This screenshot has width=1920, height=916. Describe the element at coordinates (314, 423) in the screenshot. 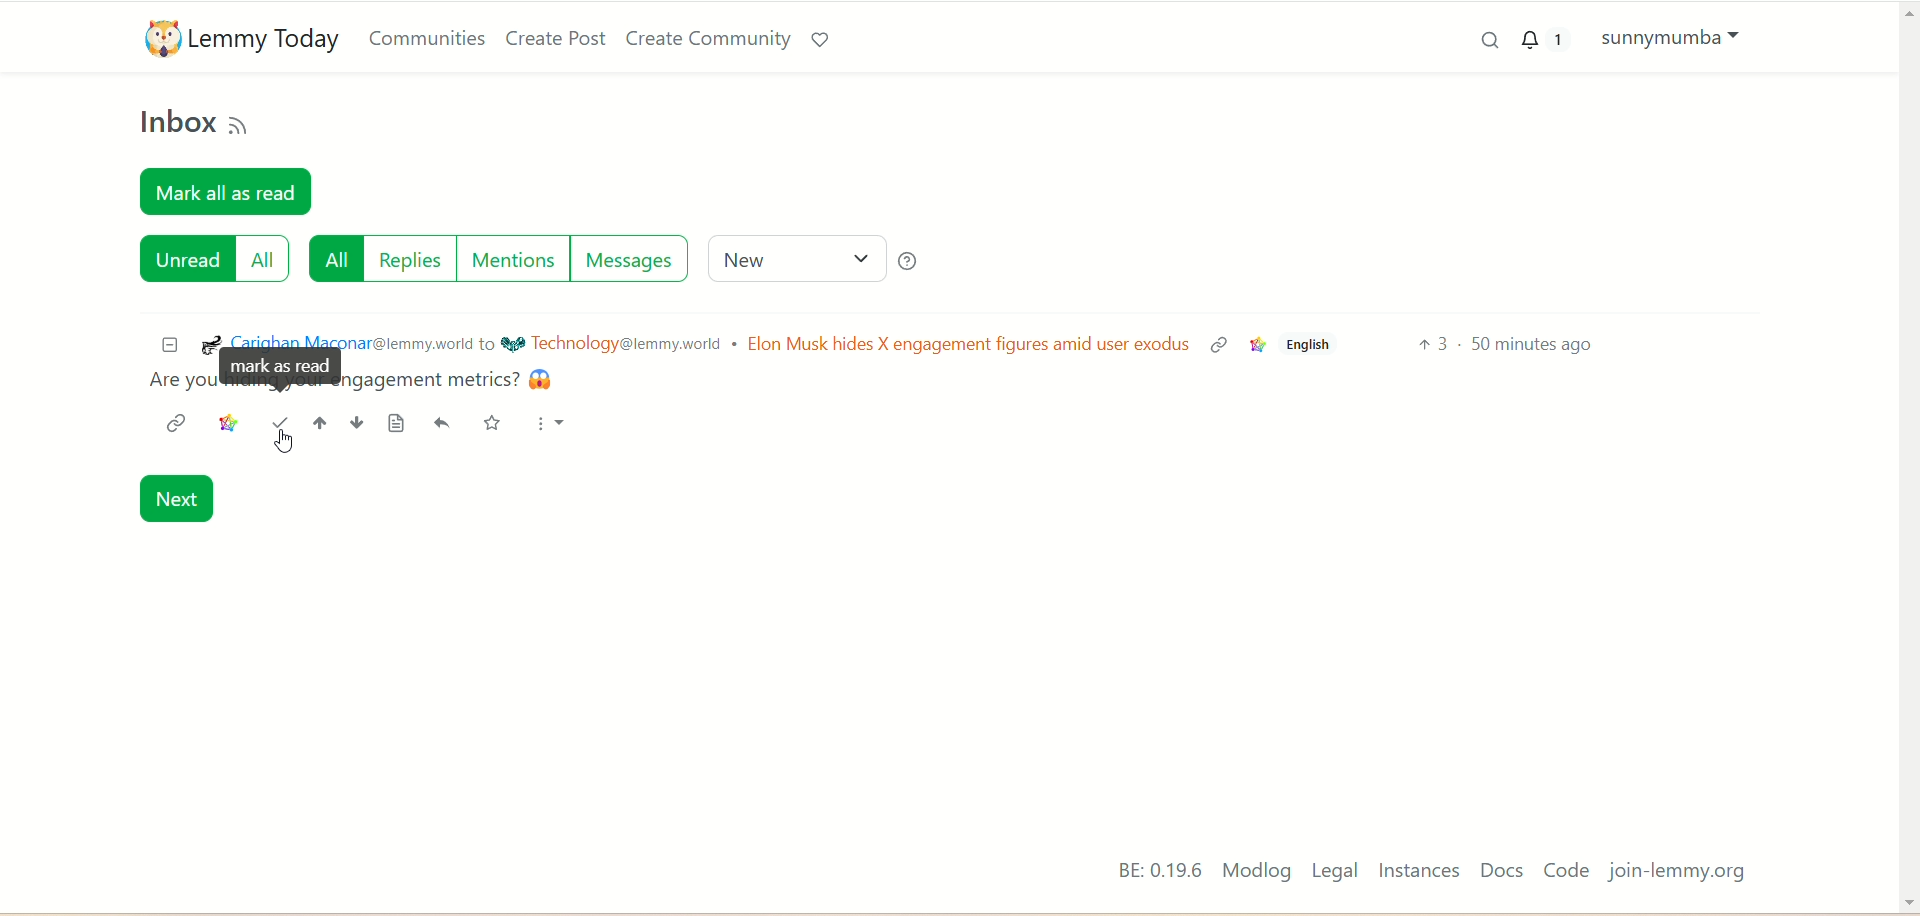

I see `upvote` at that location.